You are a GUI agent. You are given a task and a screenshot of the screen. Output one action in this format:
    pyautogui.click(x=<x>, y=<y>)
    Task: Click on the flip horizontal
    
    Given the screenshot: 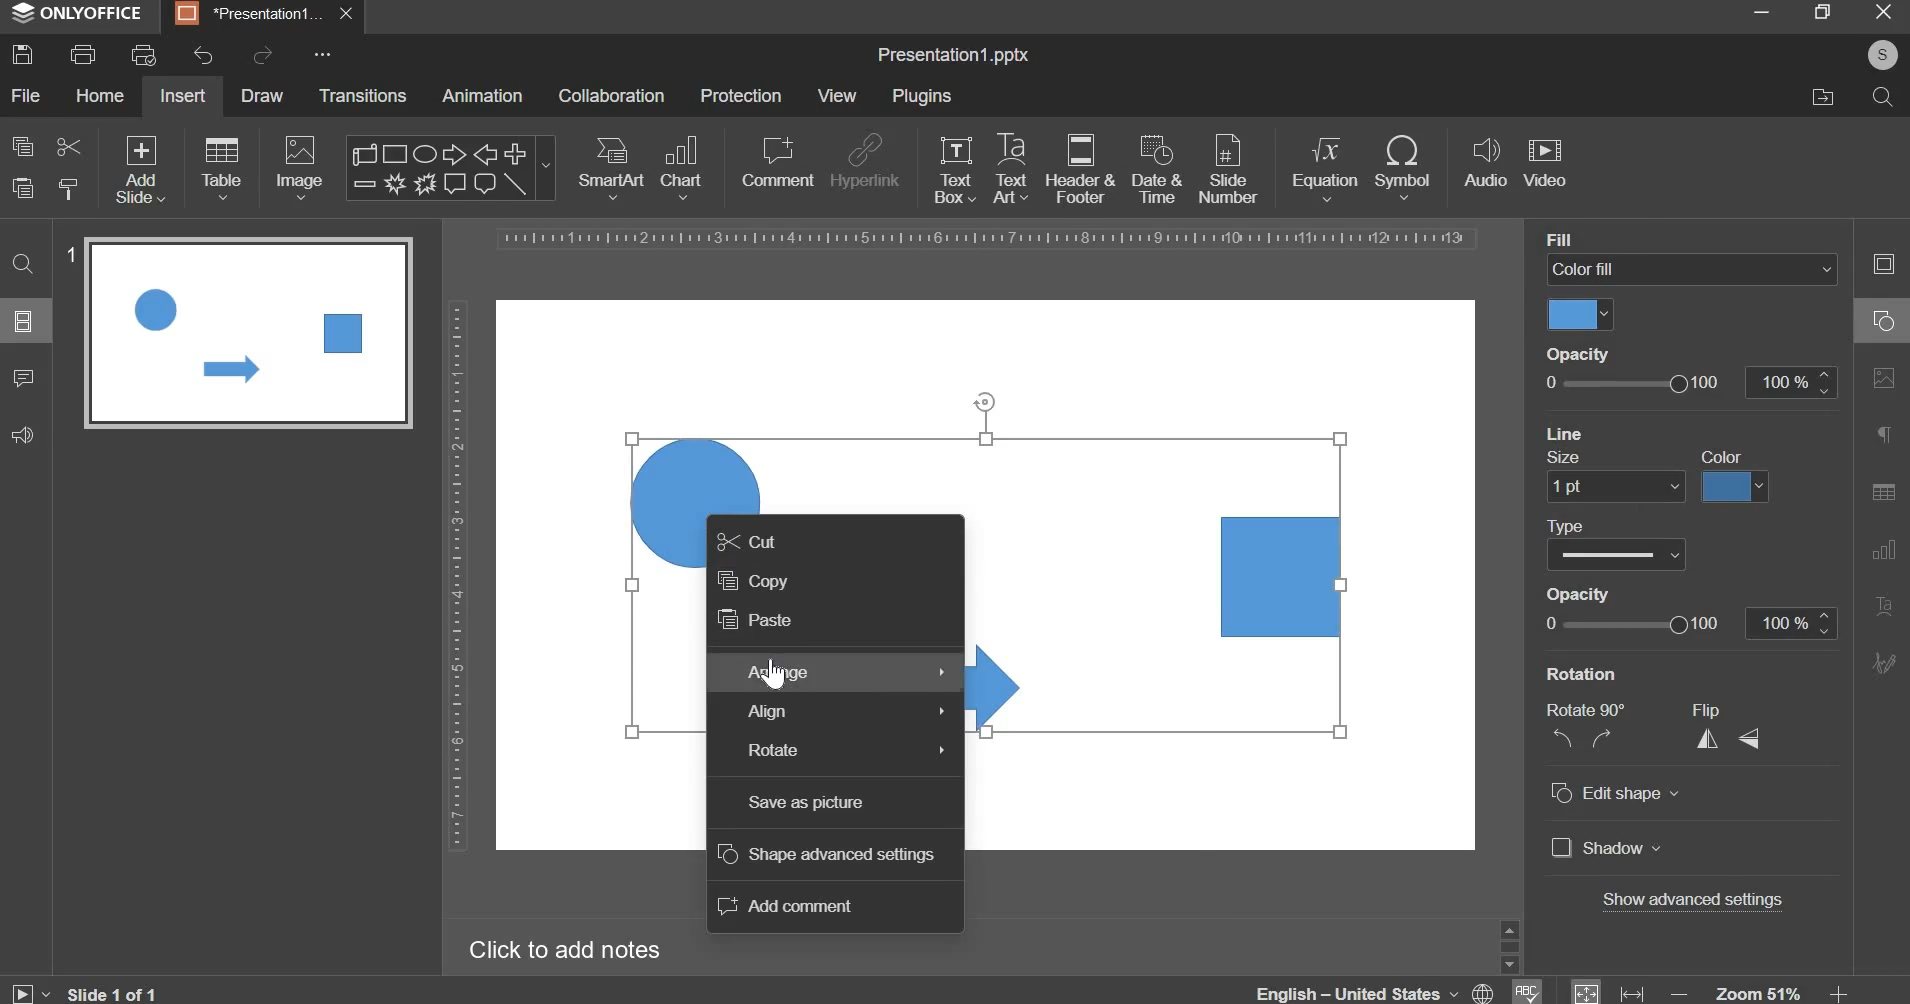 What is the action you would take?
    pyautogui.click(x=1714, y=738)
    